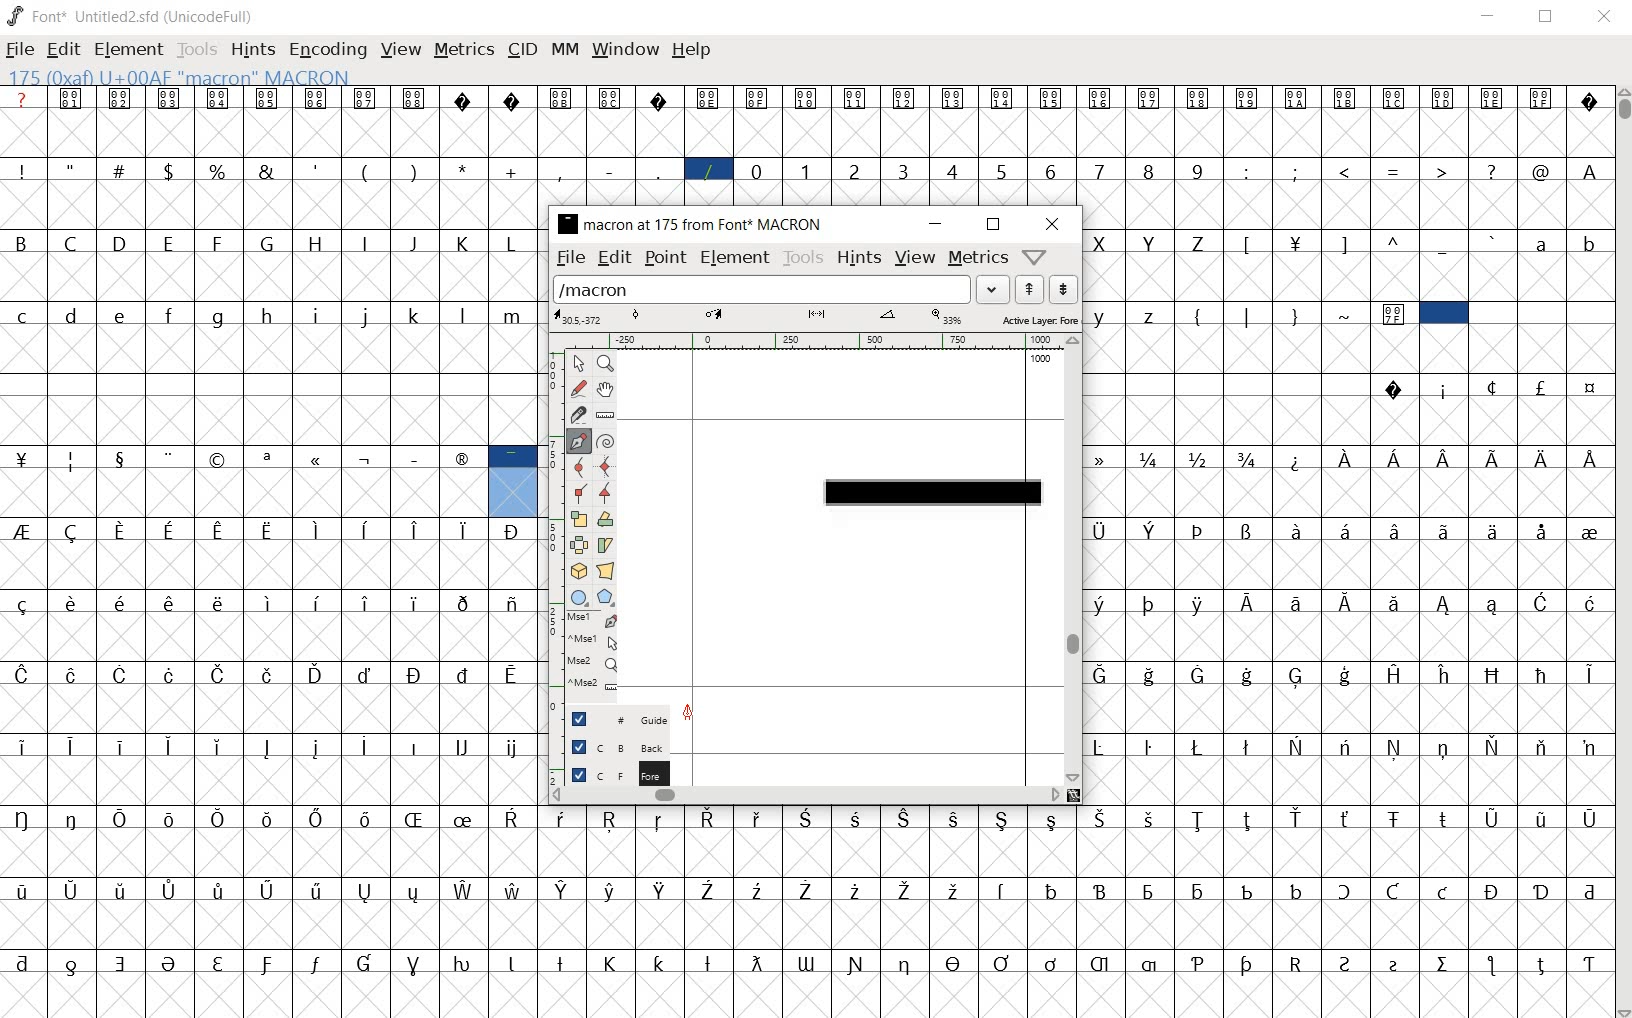 The width and height of the screenshot is (1632, 1018). What do you see at coordinates (581, 596) in the screenshot?
I see `rectangle/ellipse` at bounding box center [581, 596].